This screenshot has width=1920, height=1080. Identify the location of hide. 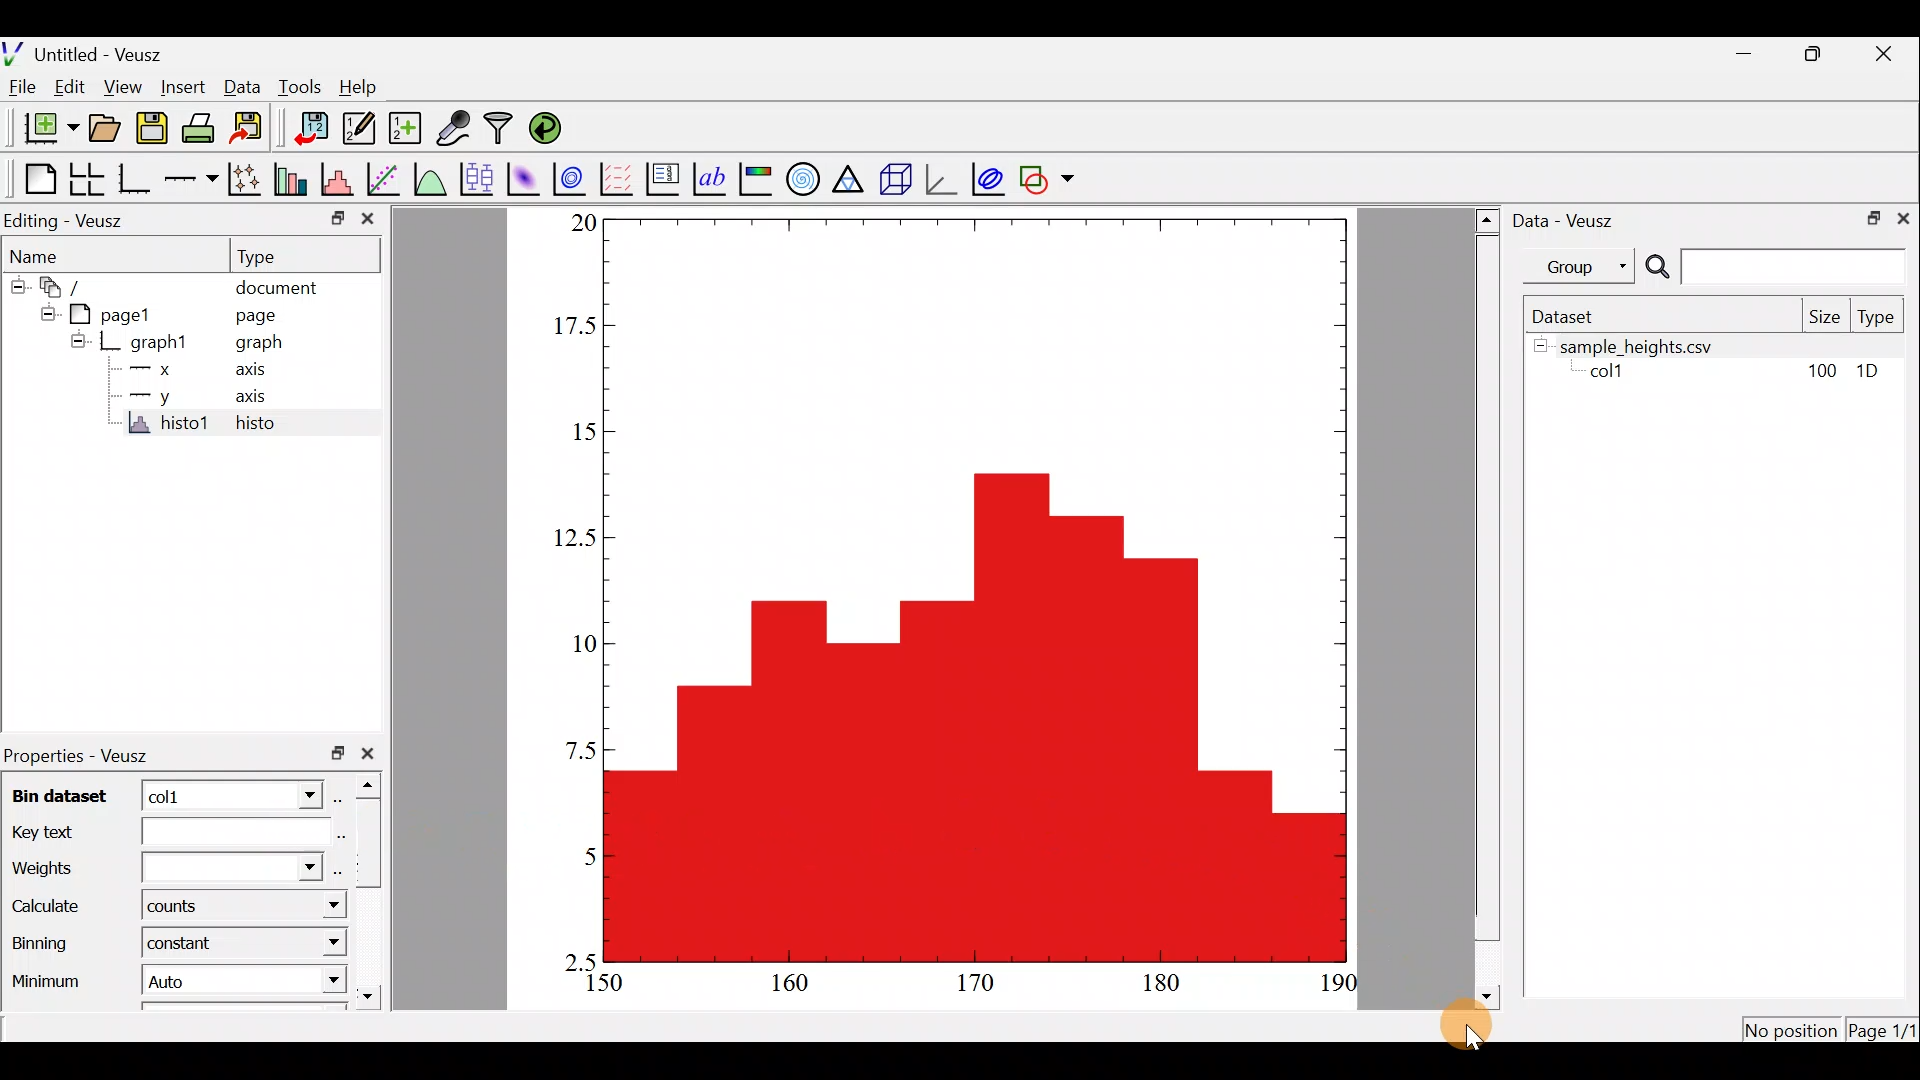
(77, 340).